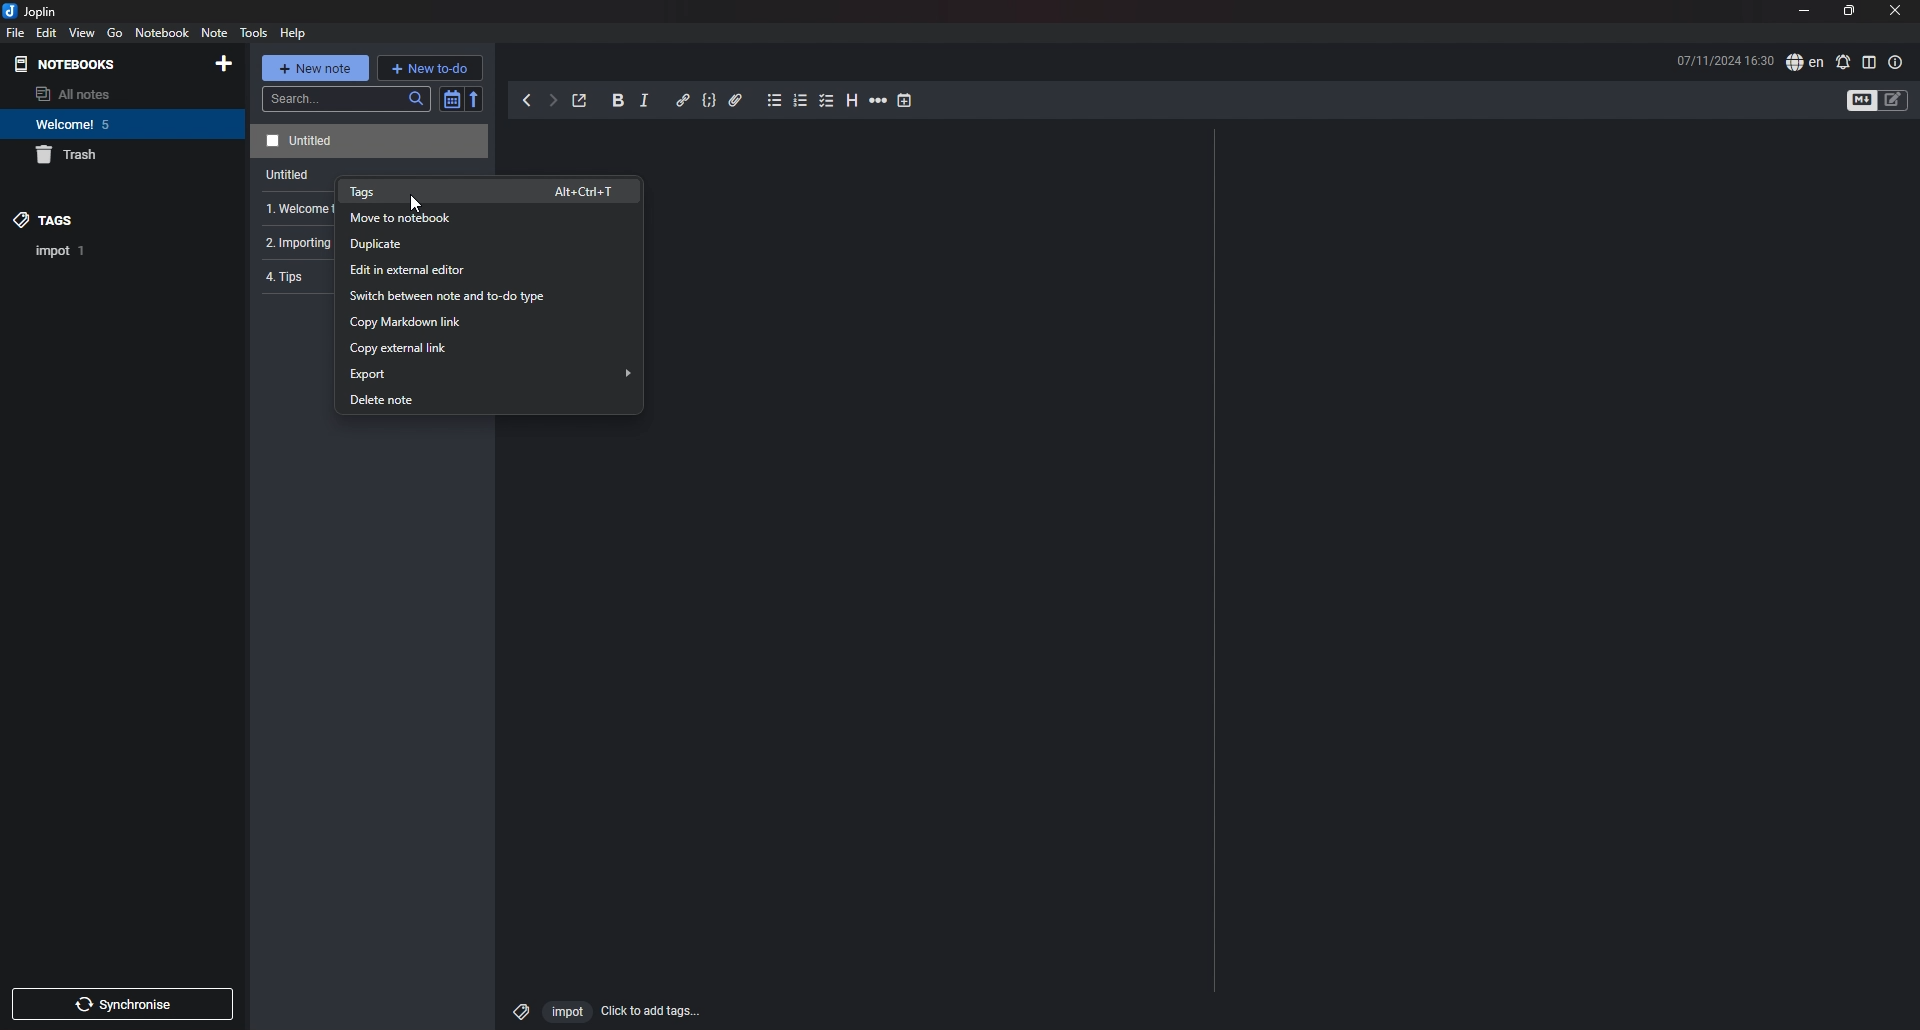 This screenshot has width=1920, height=1030. Describe the element at coordinates (281, 177) in the screenshot. I see `Untitled` at that location.